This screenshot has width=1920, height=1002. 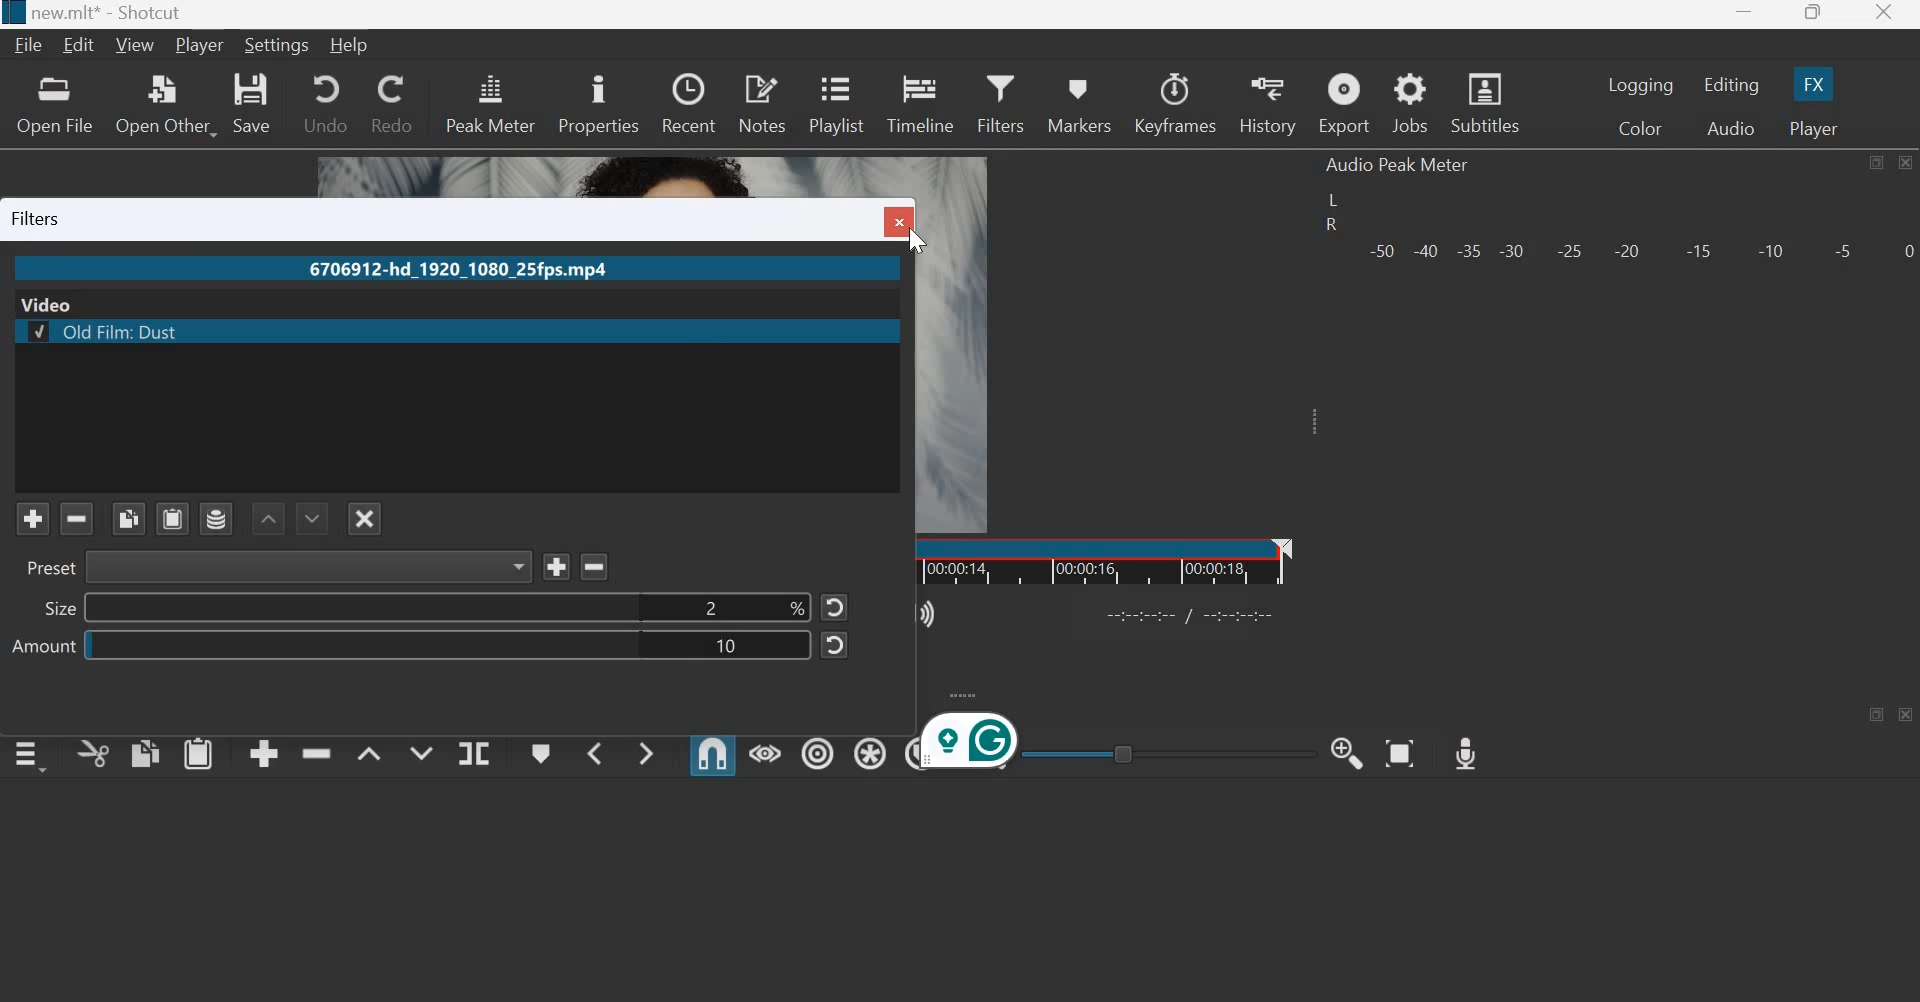 What do you see at coordinates (1310, 421) in the screenshot?
I see `Expand` at bounding box center [1310, 421].